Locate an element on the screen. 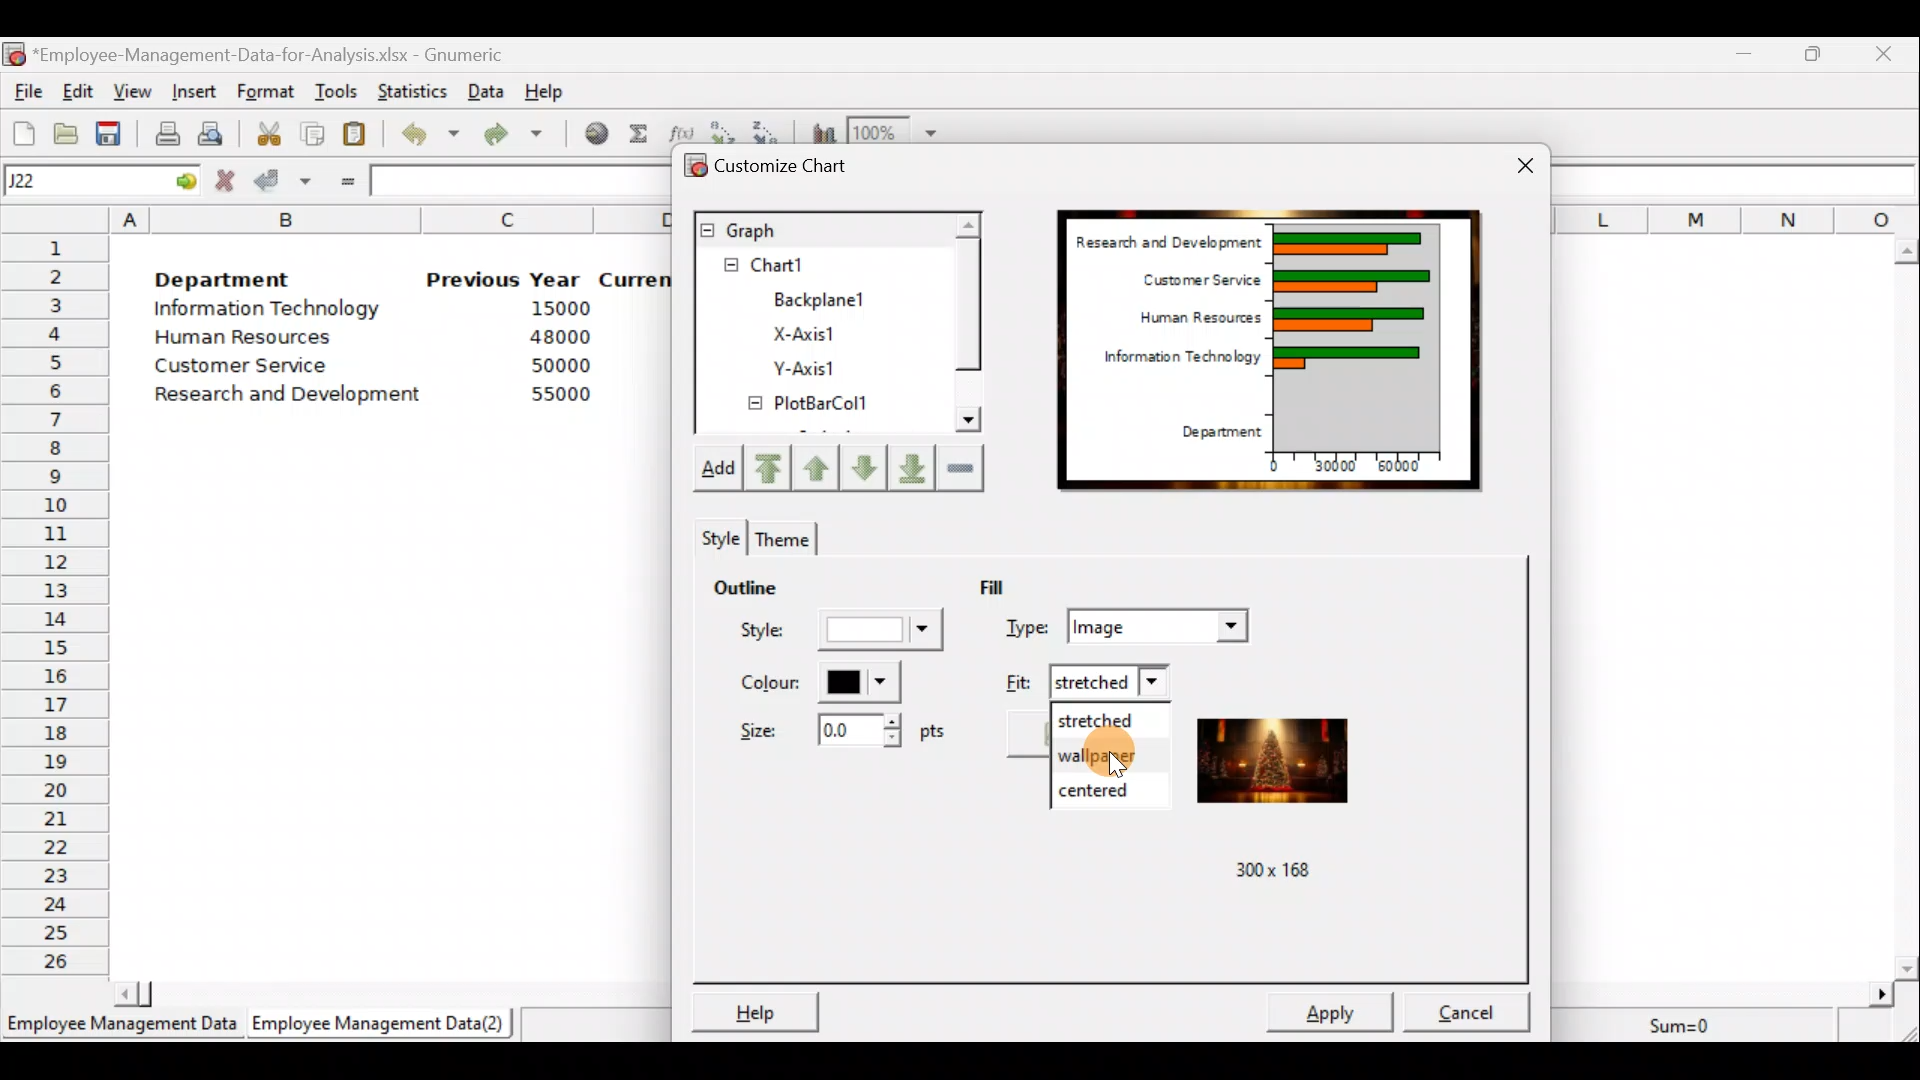 Image resolution: width=1920 pixels, height=1080 pixels. Size is located at coordinates (834, 736).